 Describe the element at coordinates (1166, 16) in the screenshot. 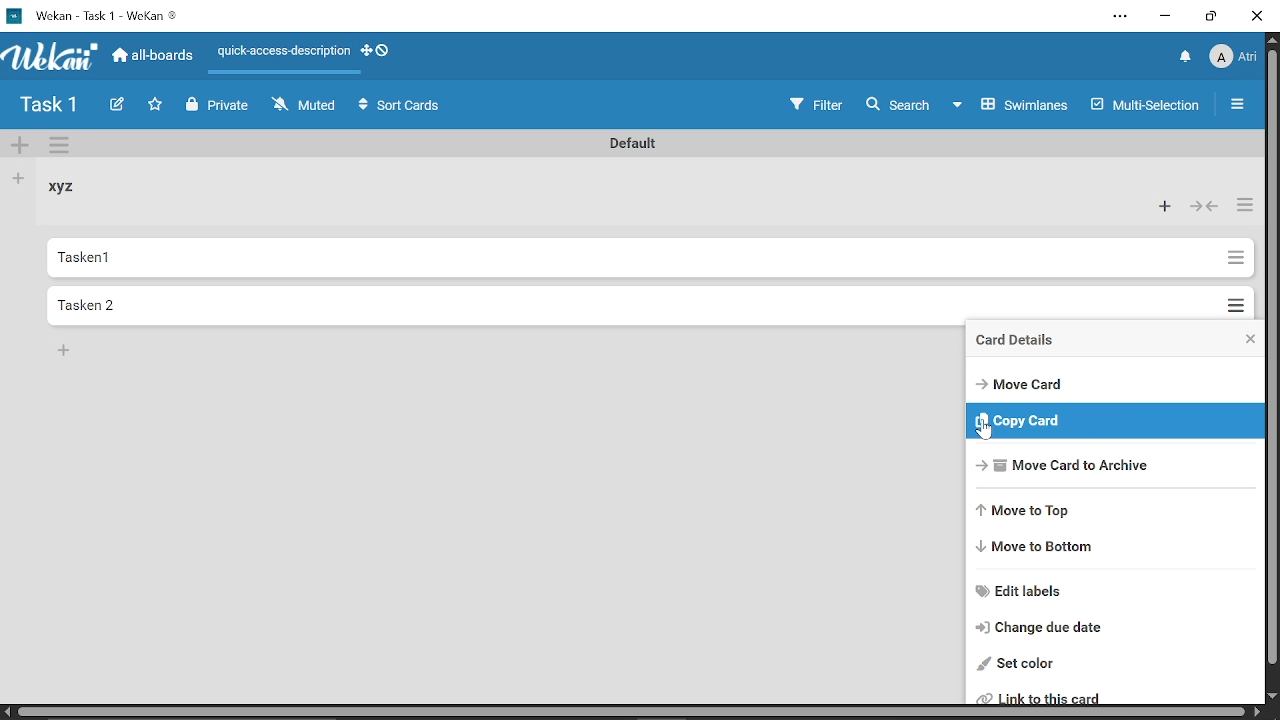

I see `Minimize` at that location.